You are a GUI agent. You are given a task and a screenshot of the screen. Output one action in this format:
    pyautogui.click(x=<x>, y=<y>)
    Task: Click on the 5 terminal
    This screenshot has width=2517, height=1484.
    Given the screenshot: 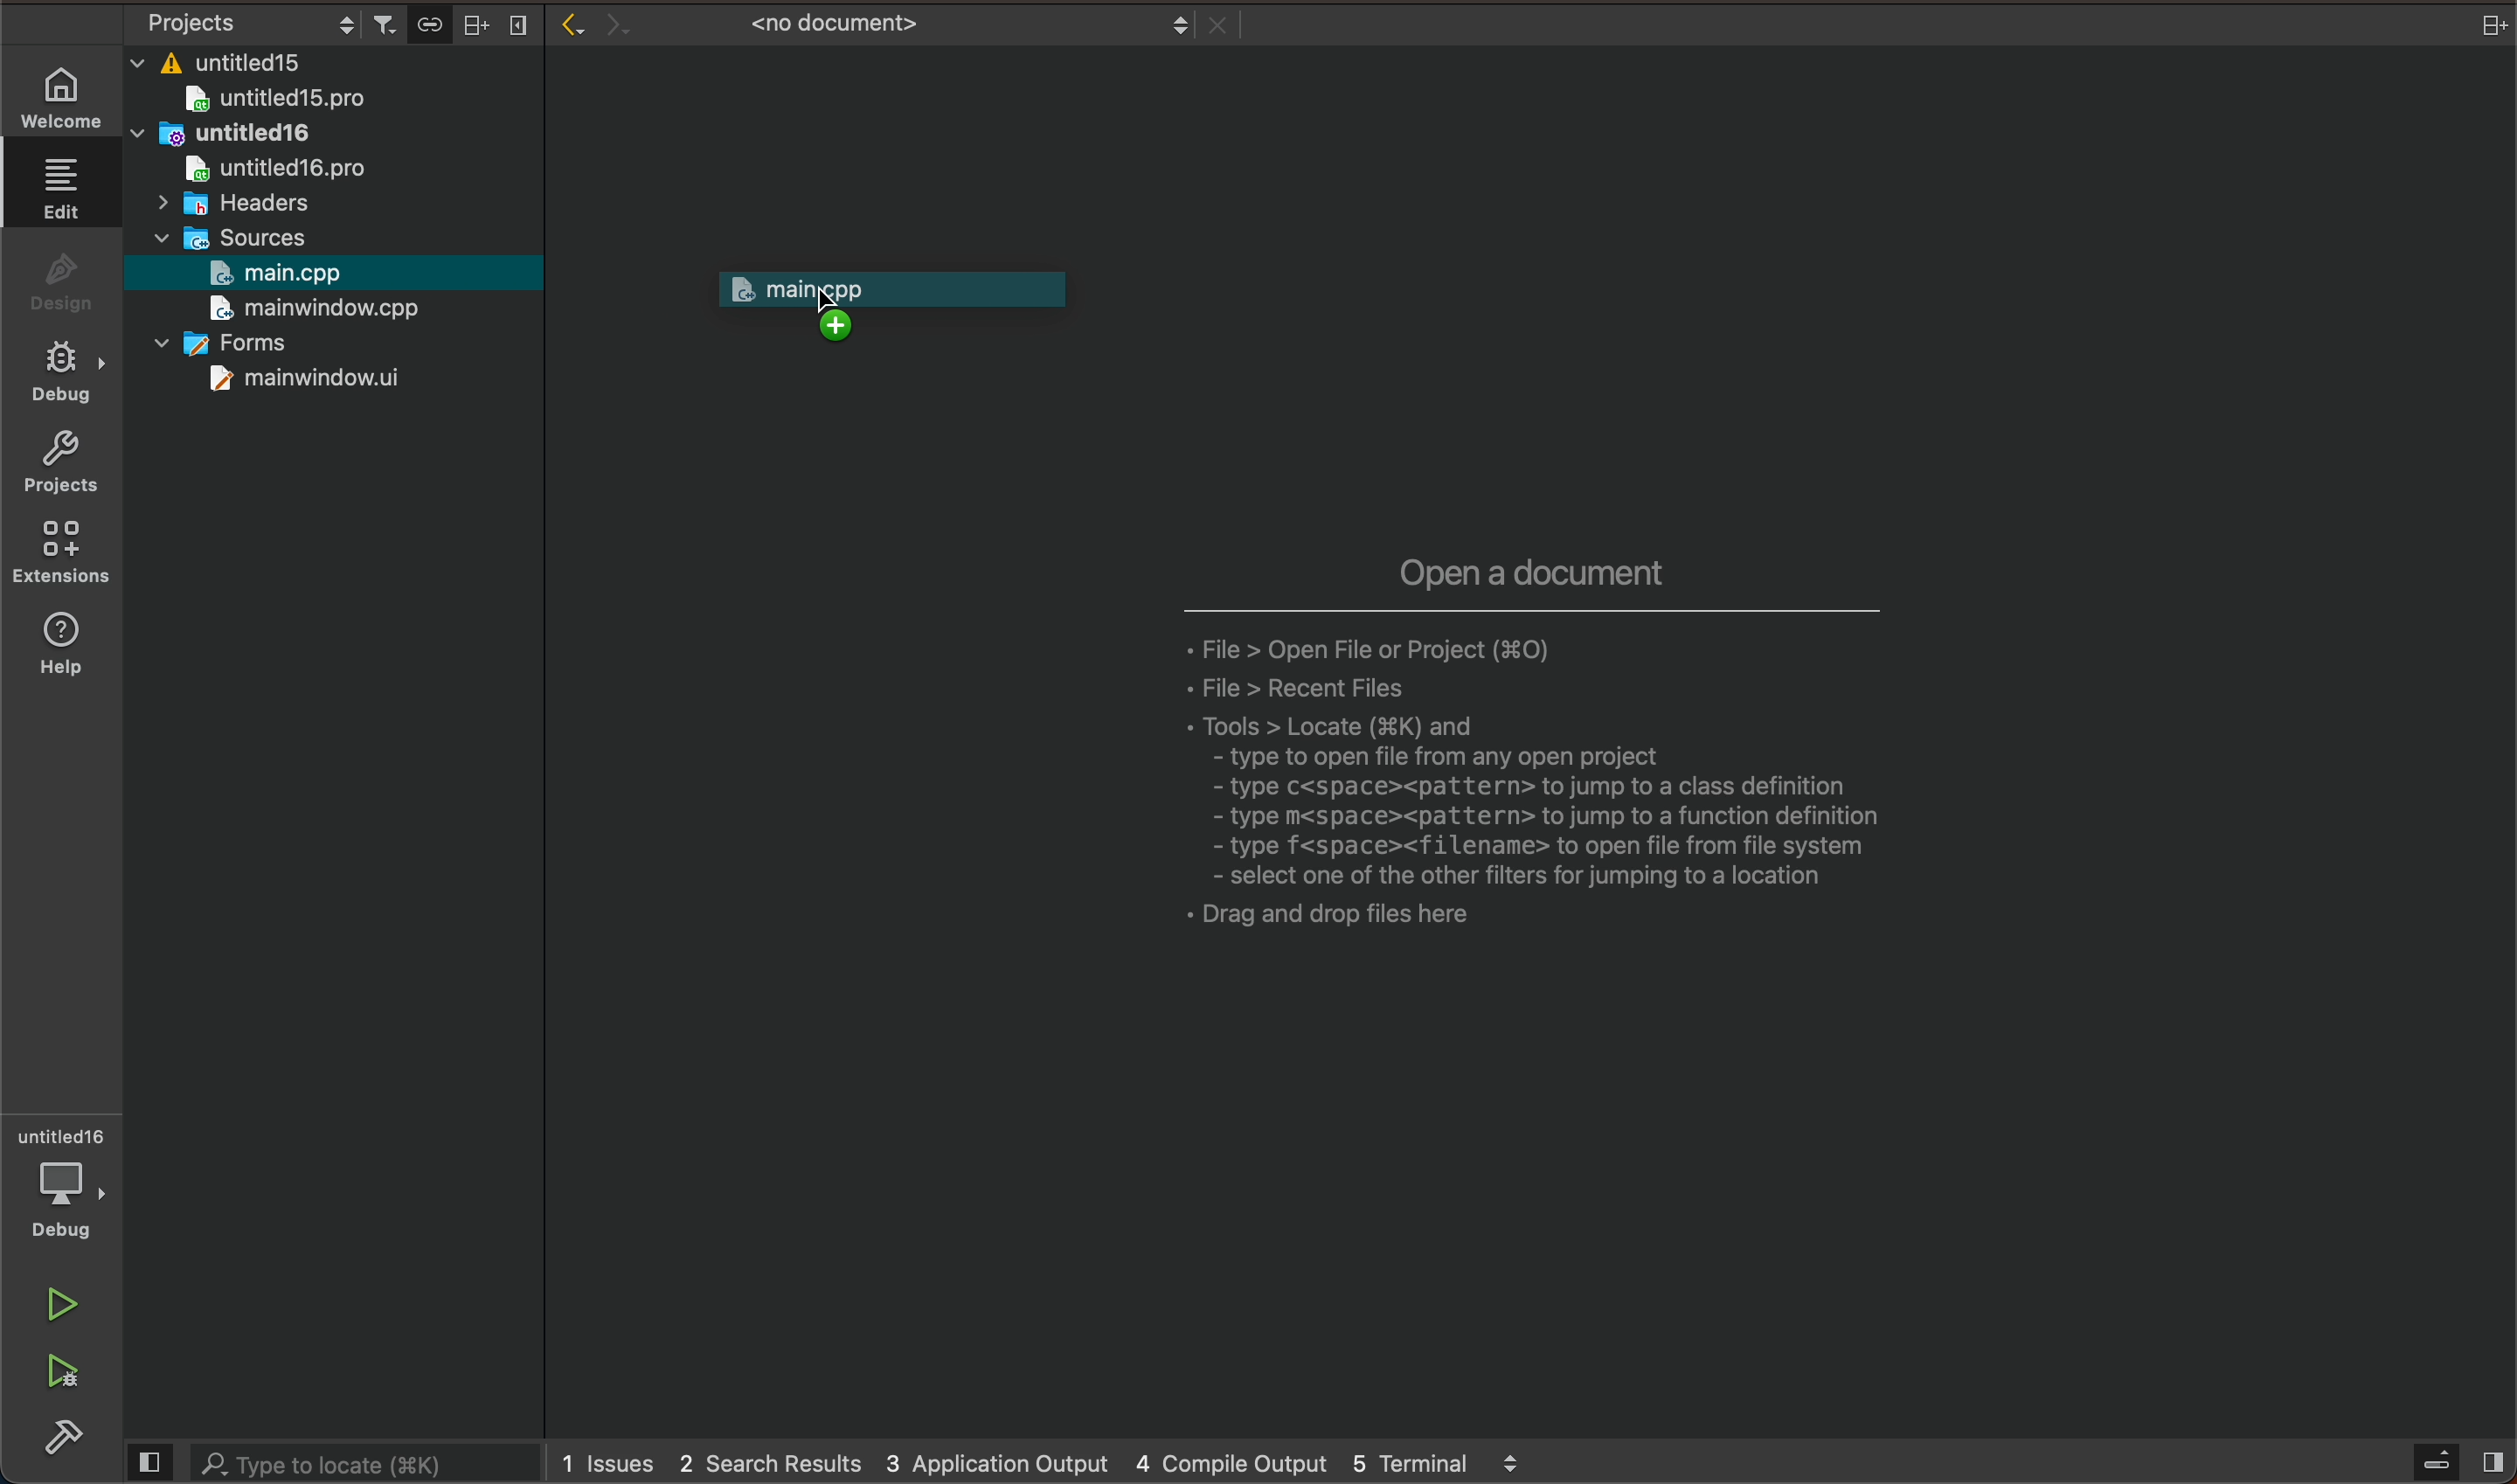 What is the action you would take?
    pyautogui.click(x=1464, y=1463)
    